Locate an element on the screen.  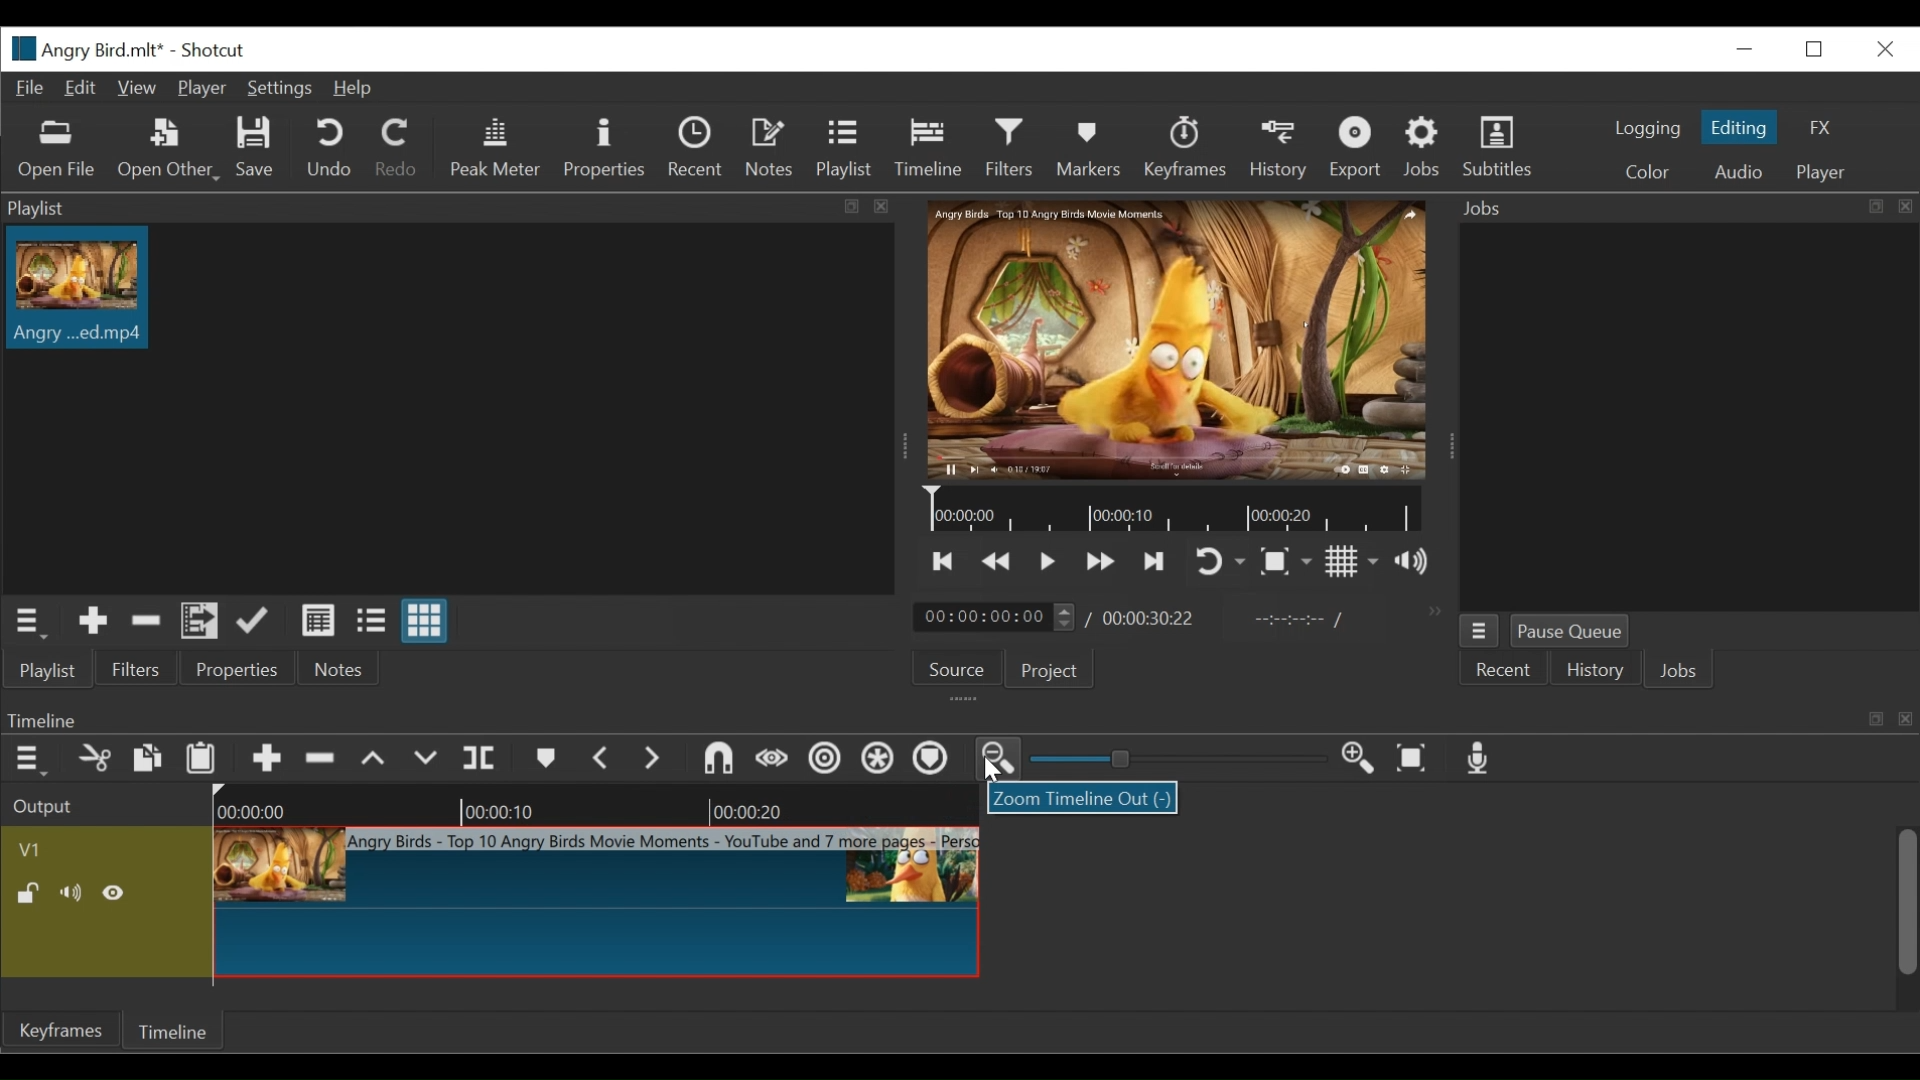
Color is located at coordinates (1646, 174).